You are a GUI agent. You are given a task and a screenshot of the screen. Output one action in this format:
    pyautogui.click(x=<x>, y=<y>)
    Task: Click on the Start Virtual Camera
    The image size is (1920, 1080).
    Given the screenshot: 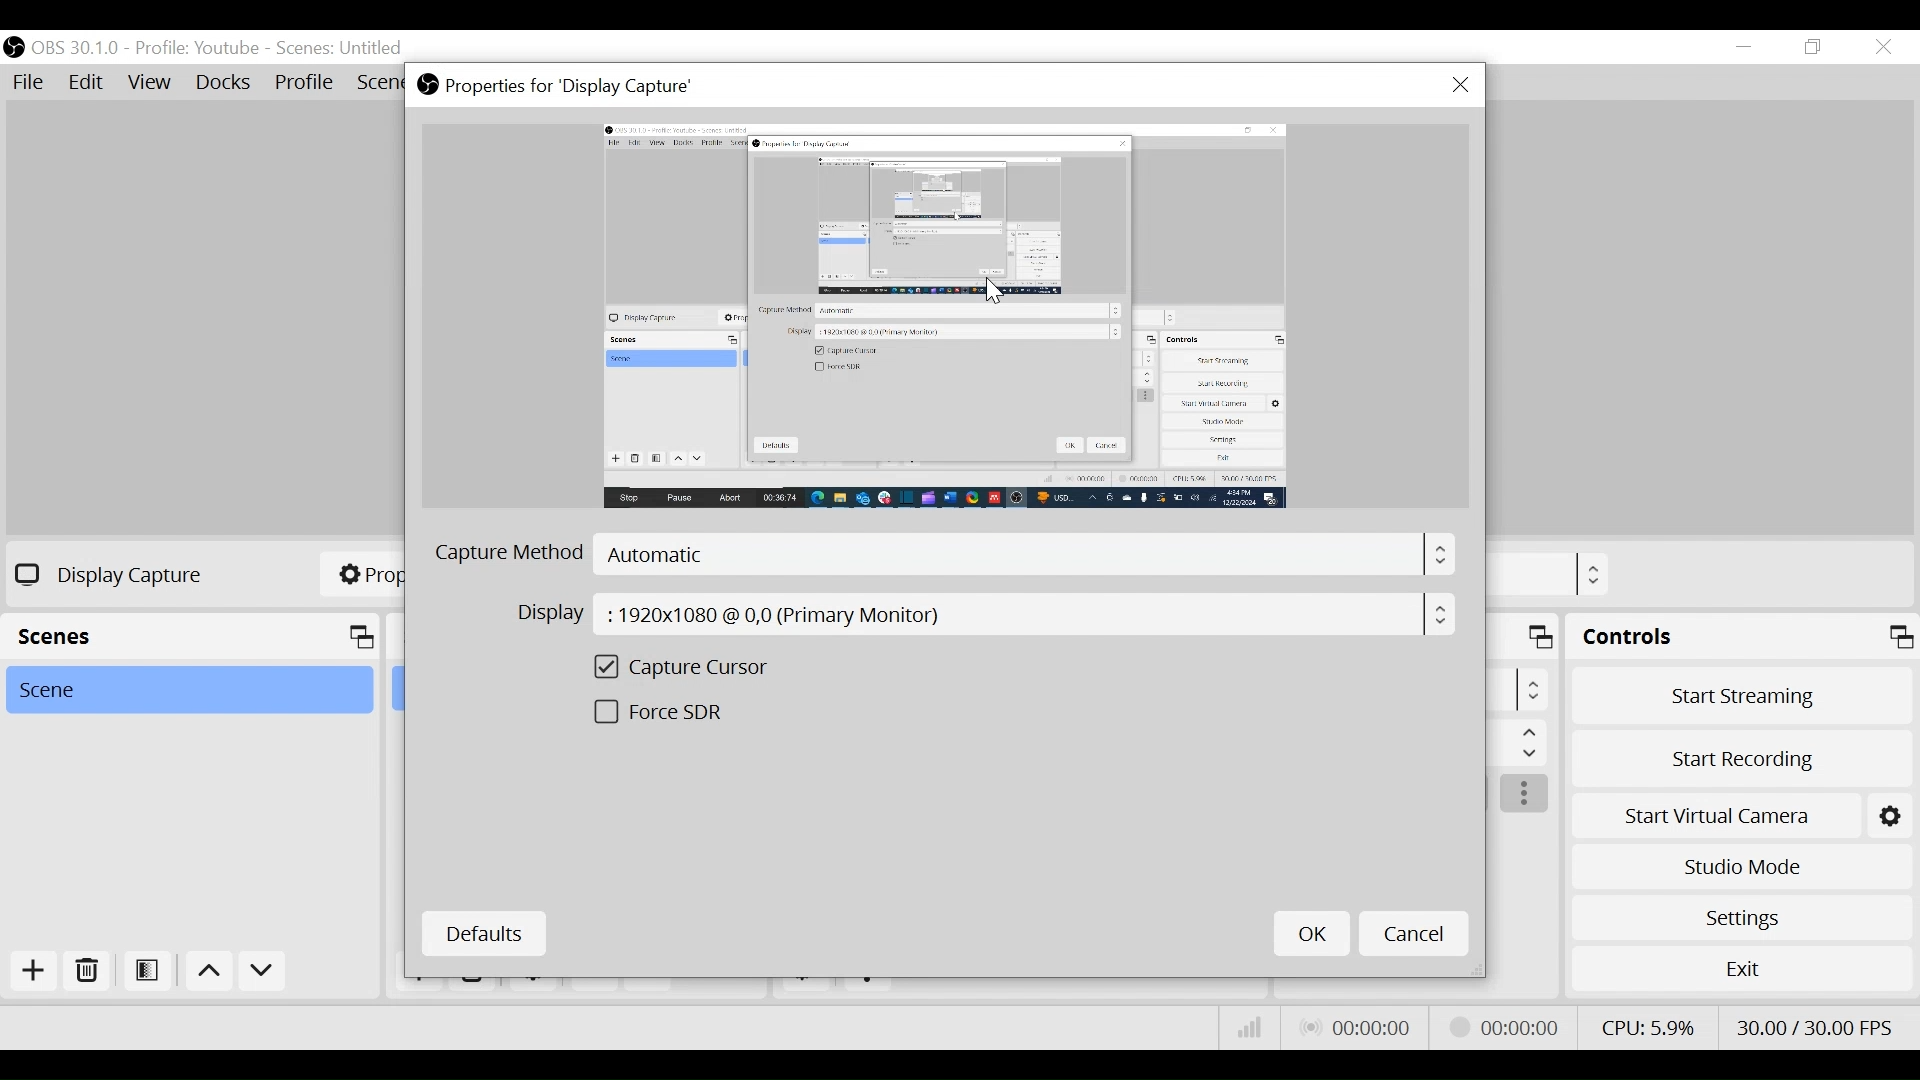 What is the action you would take?
    pyautogui.click(x=1714, y=817)
    